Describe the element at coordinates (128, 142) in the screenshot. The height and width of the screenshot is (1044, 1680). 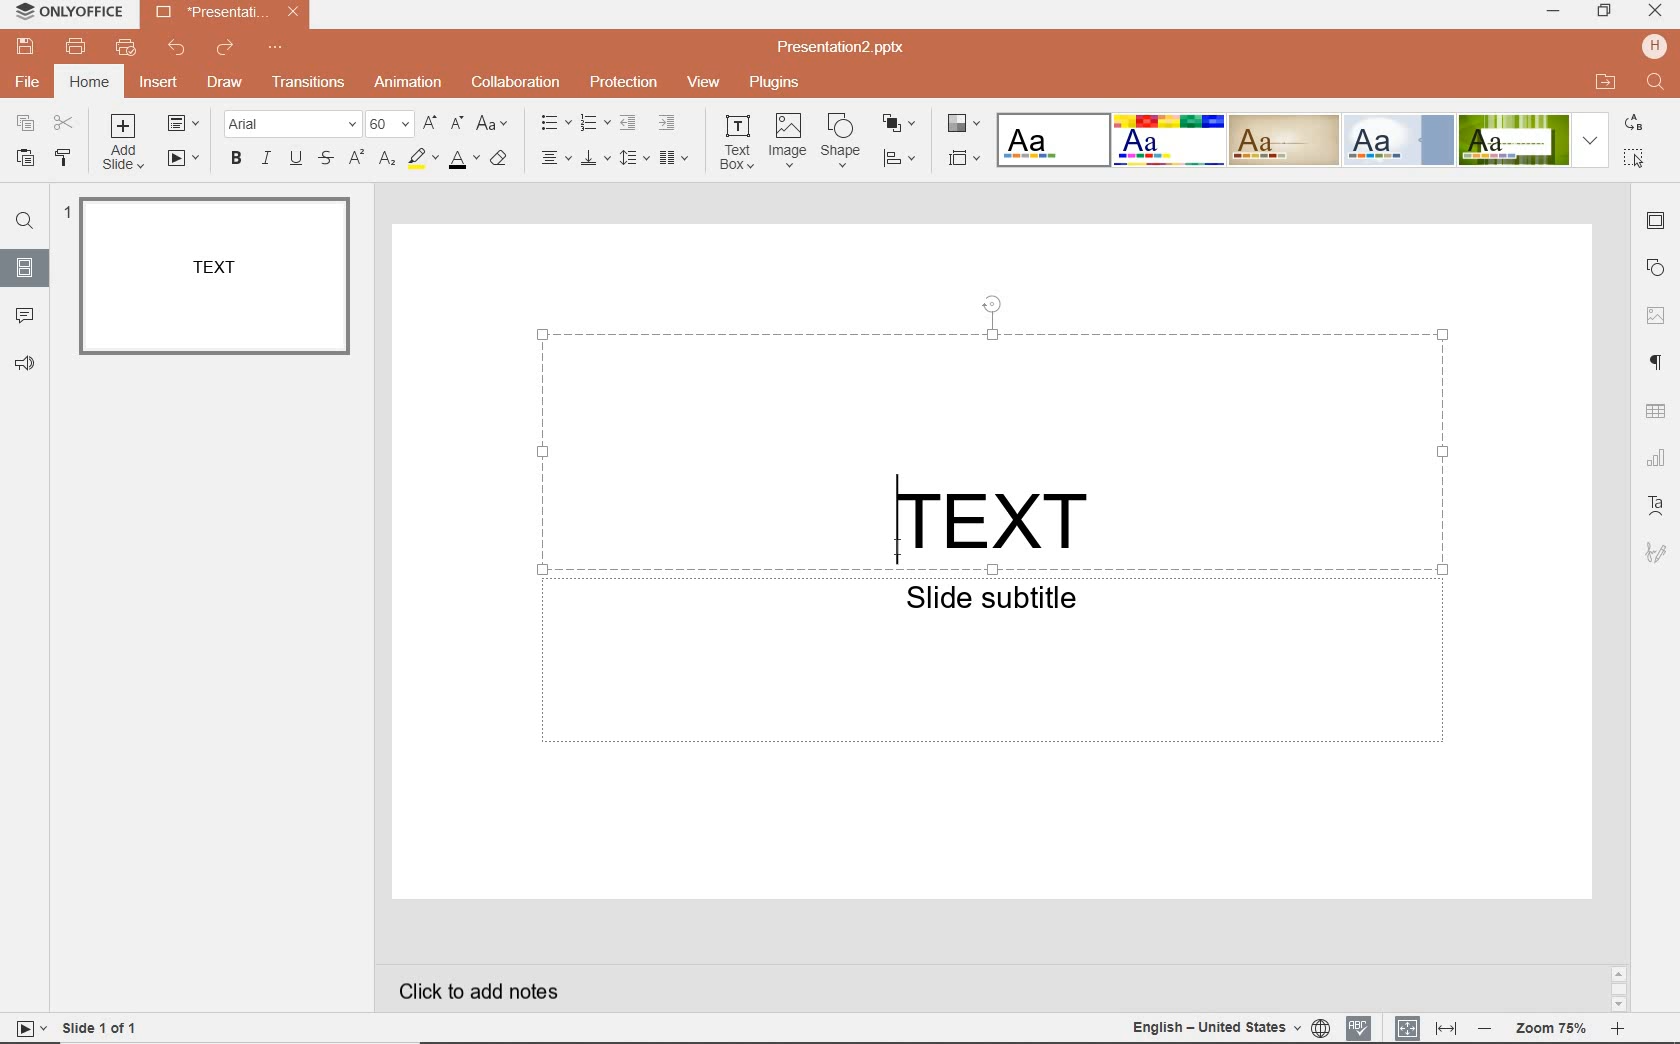
I see `ADD SLIDE` at that location.